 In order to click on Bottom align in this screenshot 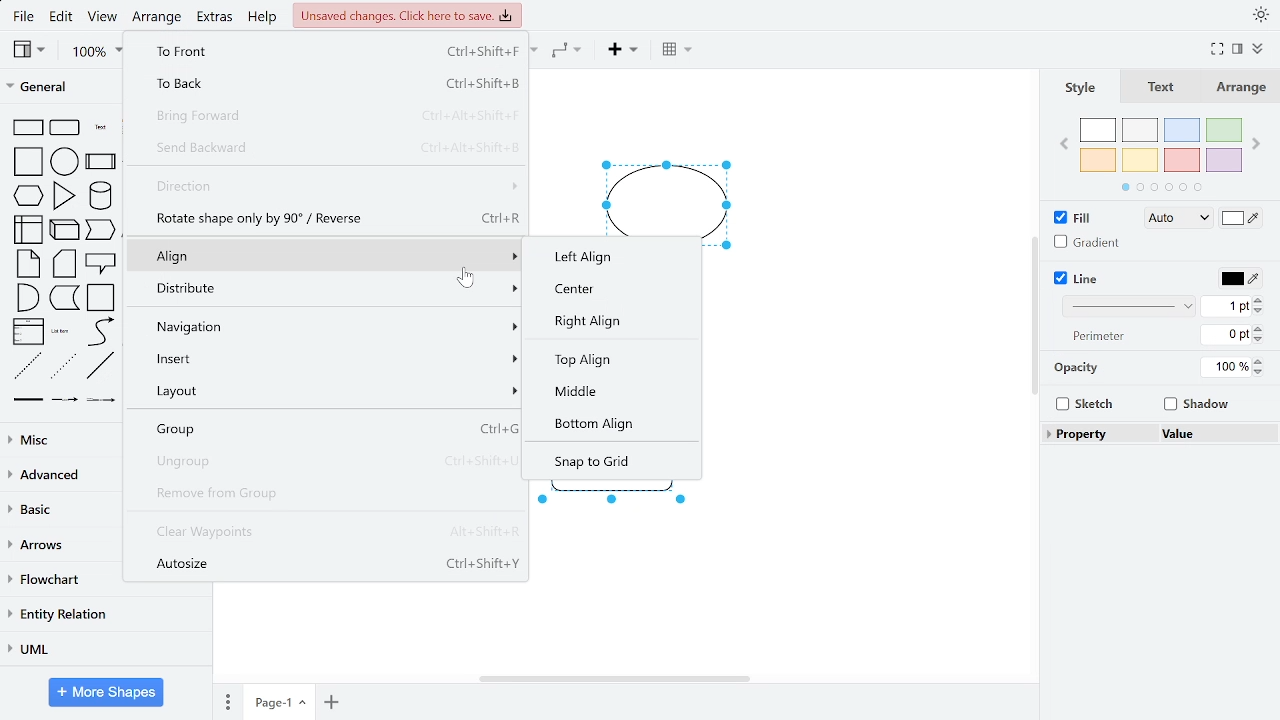, I will do `click(615, 423)`.